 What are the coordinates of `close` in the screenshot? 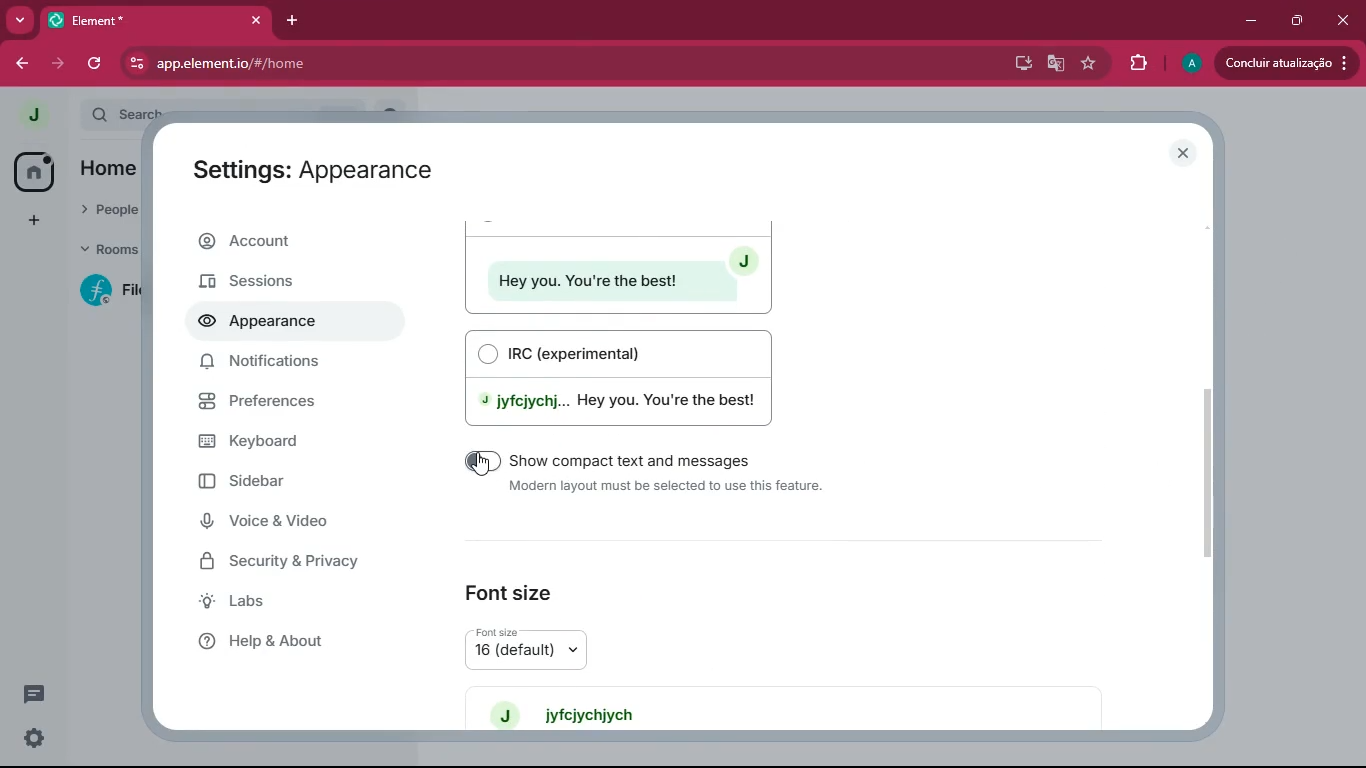 It's located at (1188, 154).